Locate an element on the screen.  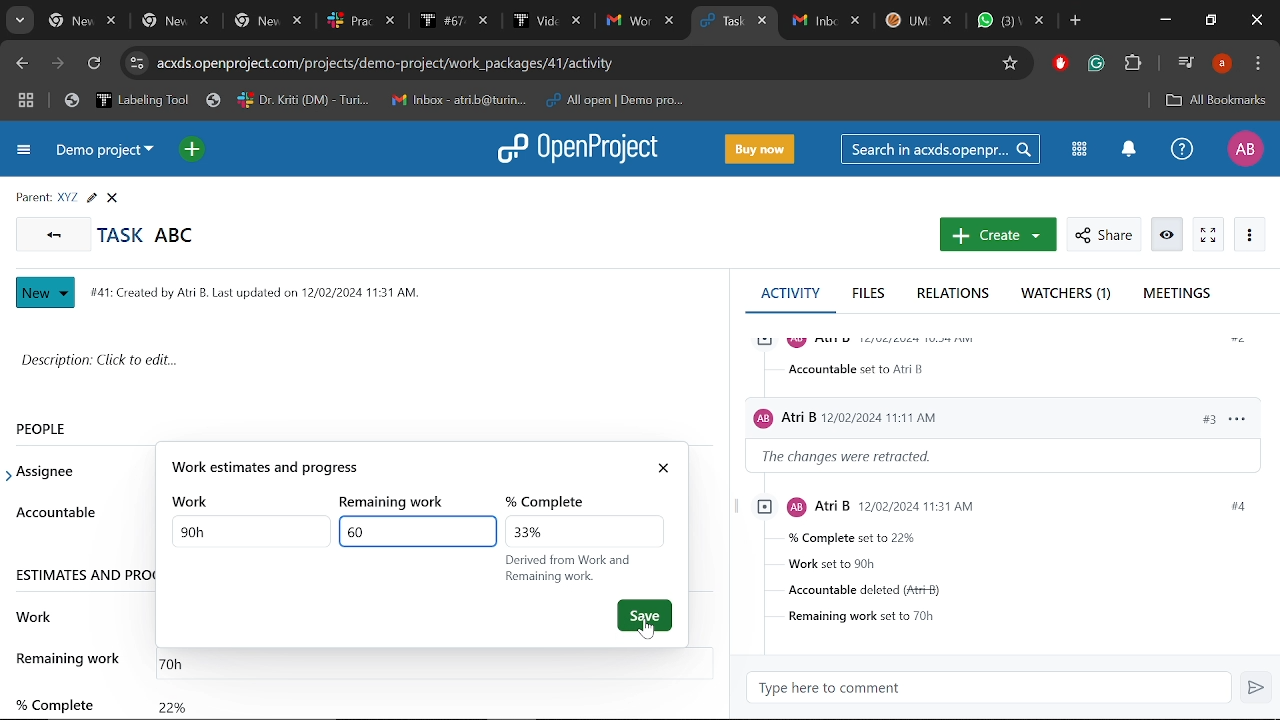
Search tabs is located at coordinates (22, 22).